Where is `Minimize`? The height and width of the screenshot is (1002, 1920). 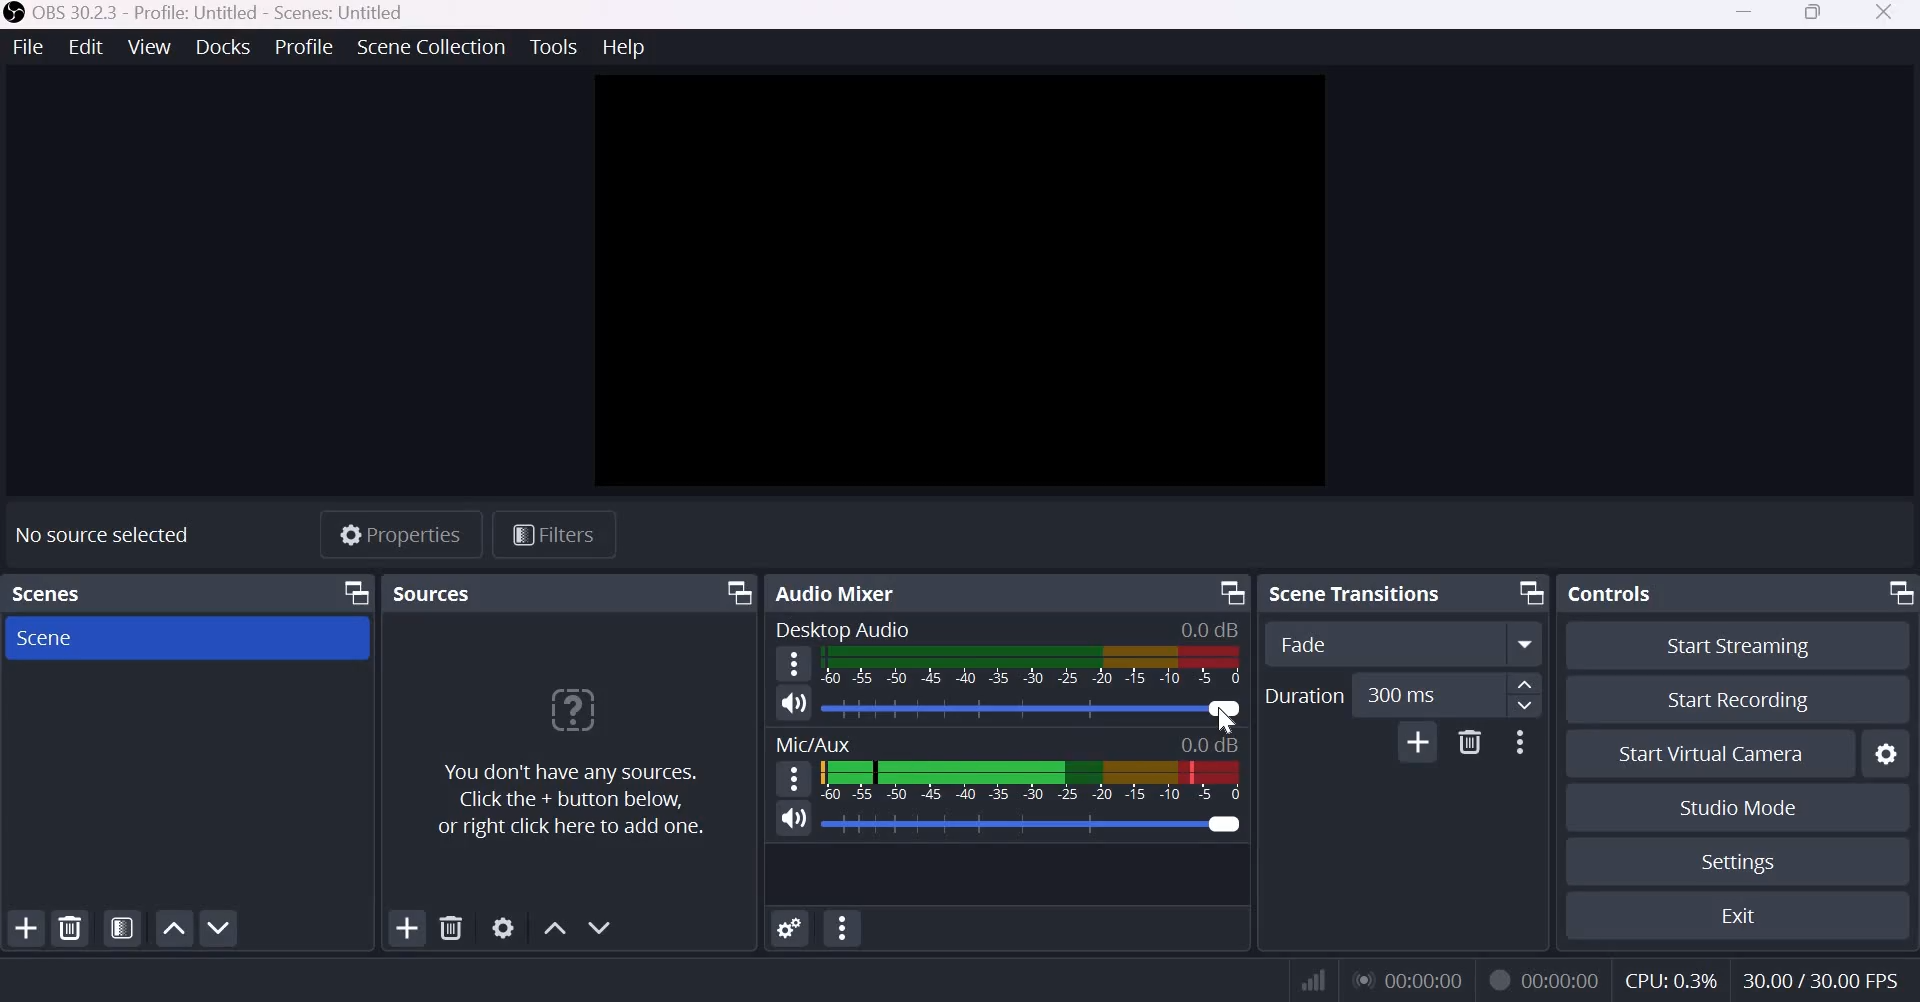
Minimize is located at coordinates (1748, 15).